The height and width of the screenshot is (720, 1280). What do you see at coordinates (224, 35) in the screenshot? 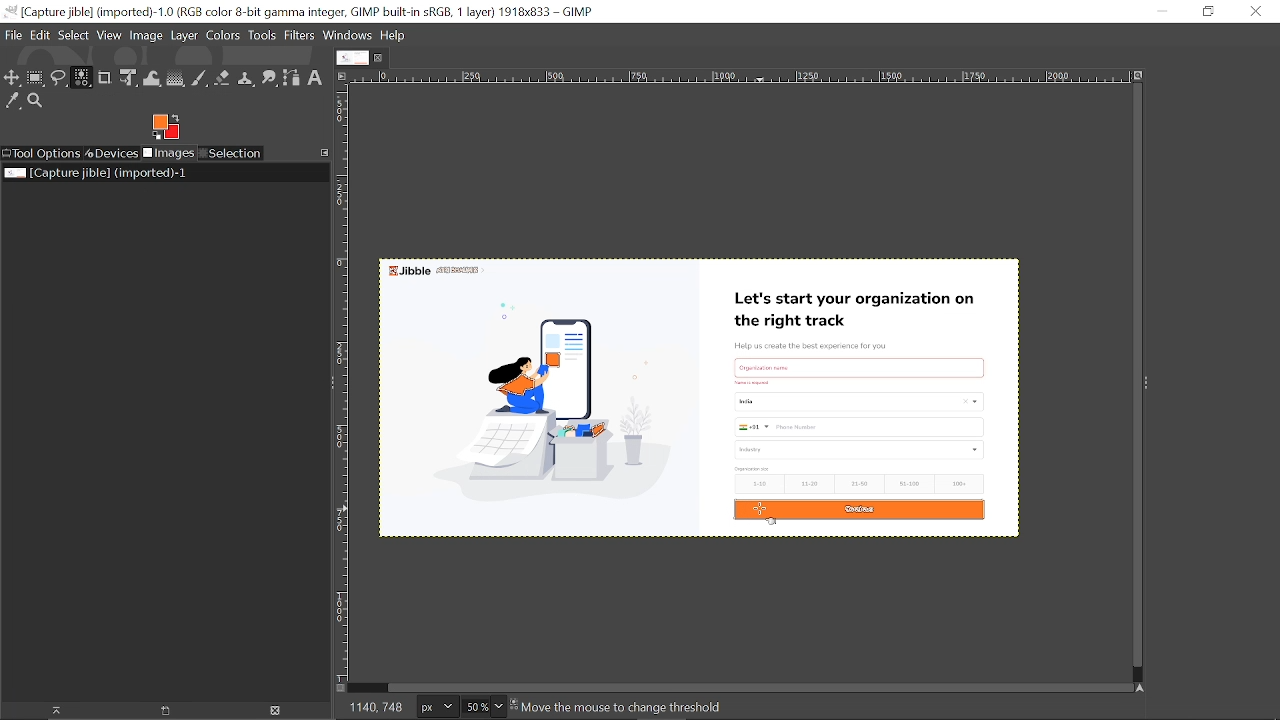
I see `Colors` at bounding box center [224, 35].